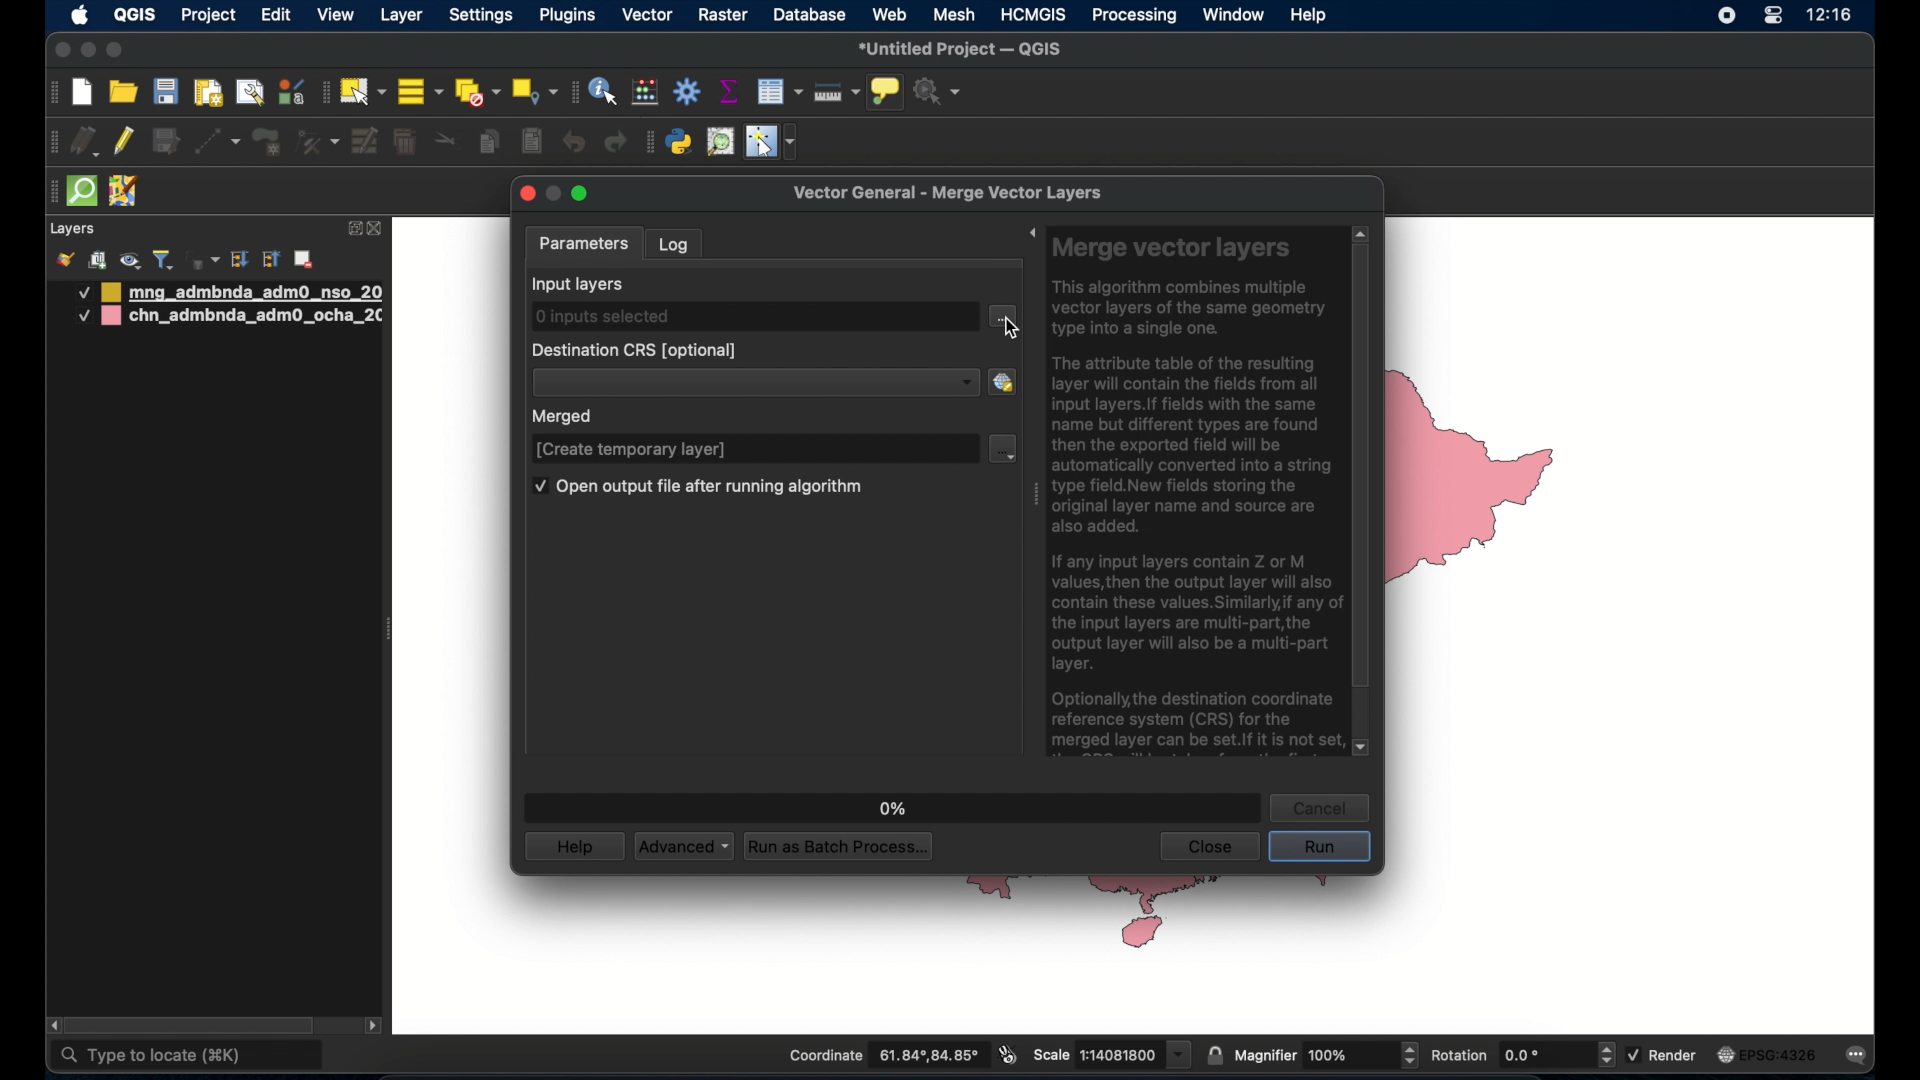  Describe the element at coordinates (955, 14) in the screenshot. I see `mesh` at that location.